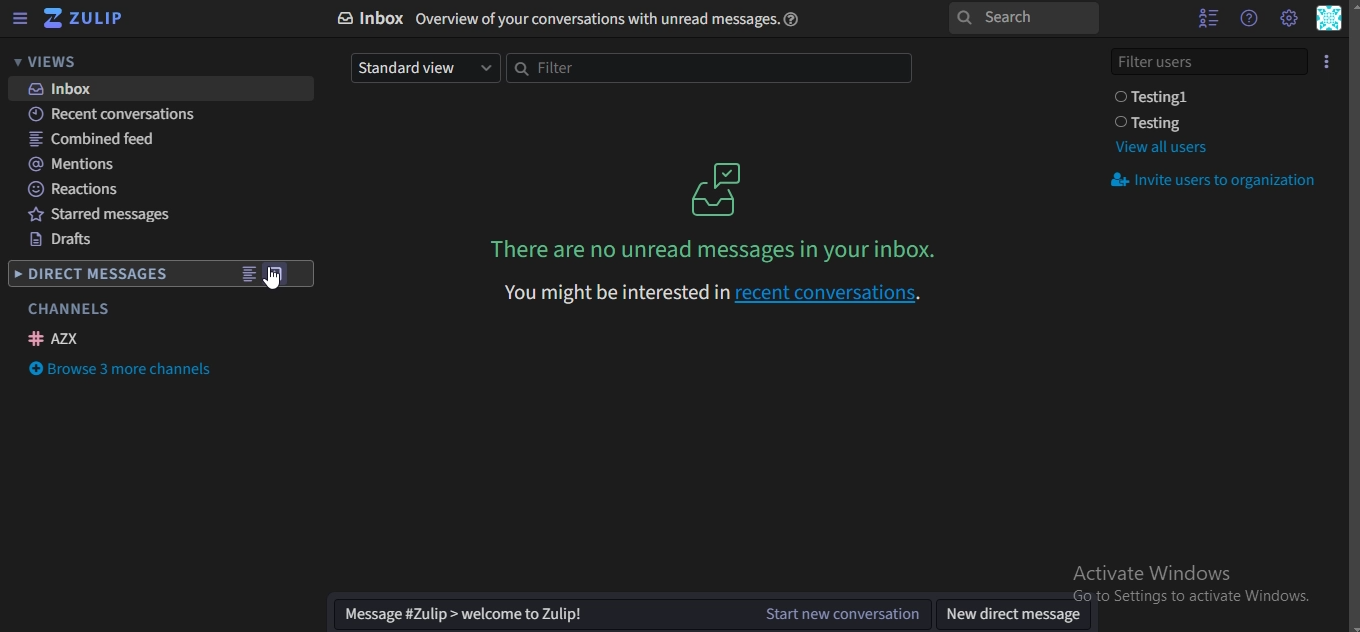 Image resolution: width=1360 pixels, height=632 pixels. What do you see at coordinates (1217, 182) in the screenshot?
I see `invite users to organization` at bounding box center [1217, 182].